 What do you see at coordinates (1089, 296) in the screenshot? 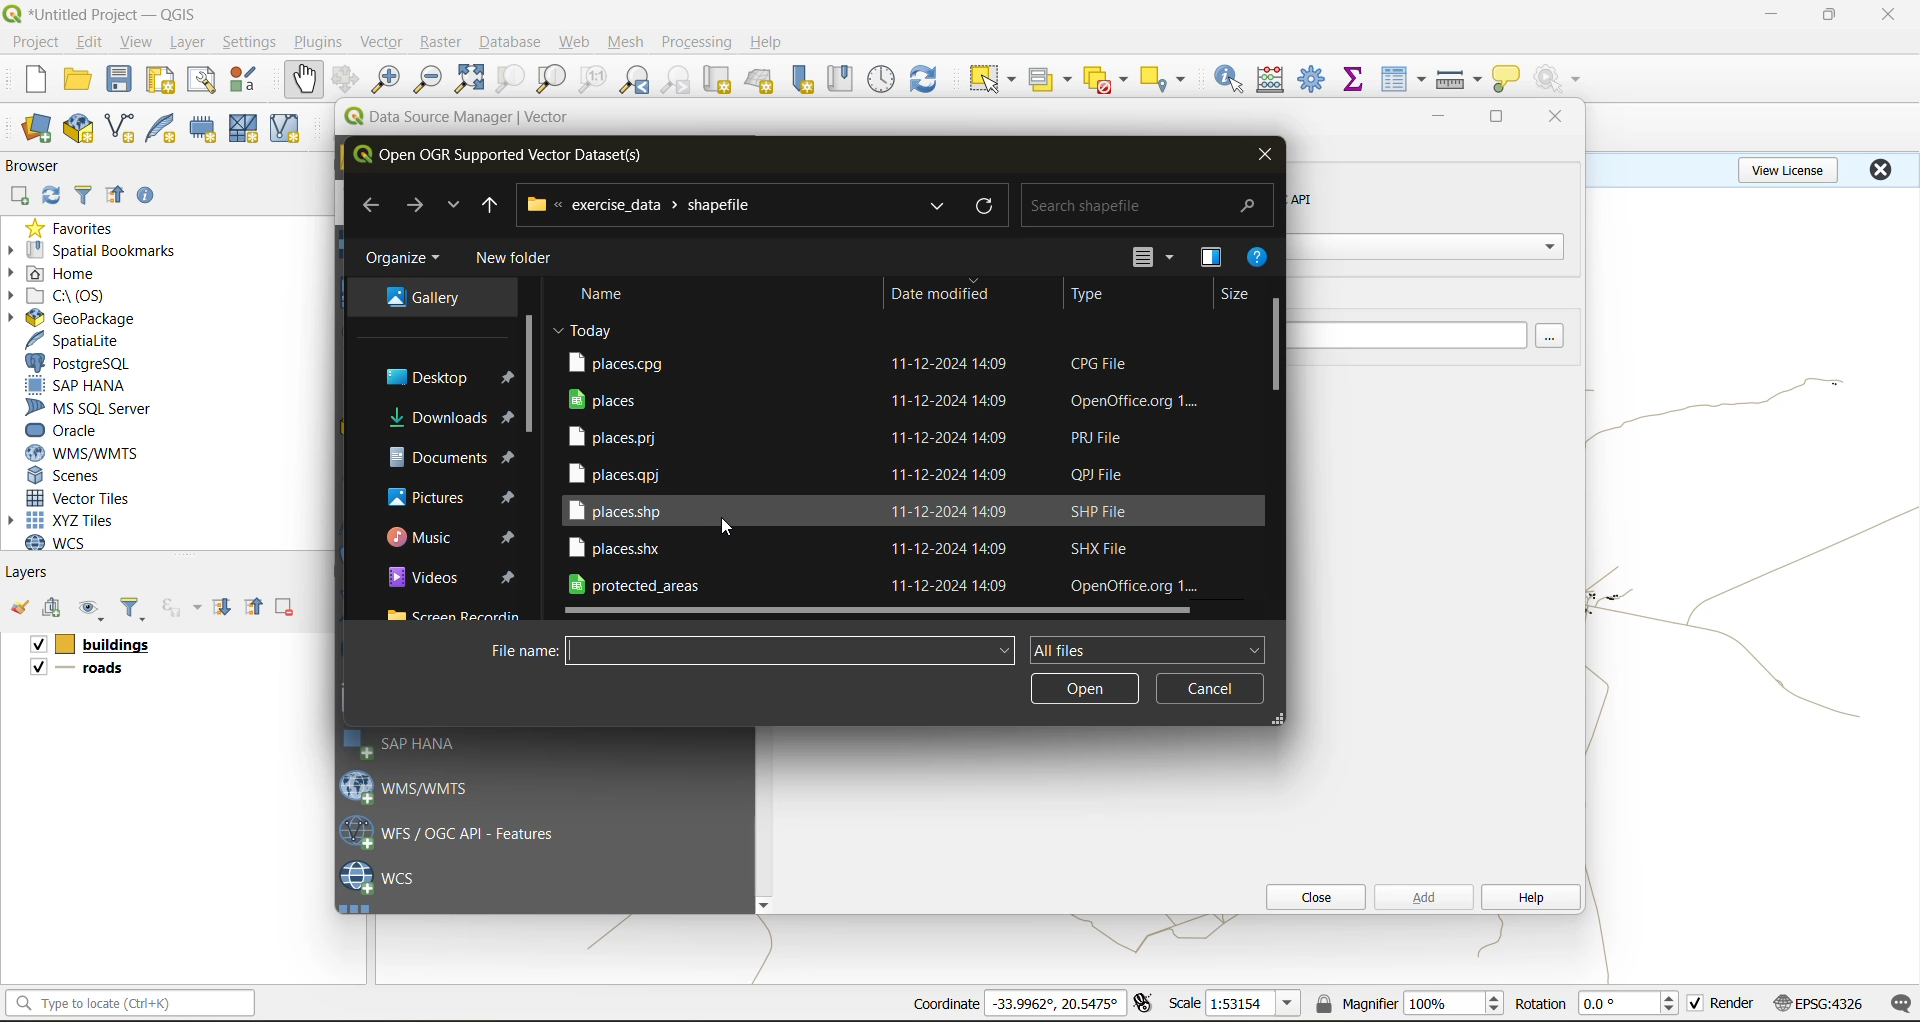
I see `type` at bounding box center [1089, 296].